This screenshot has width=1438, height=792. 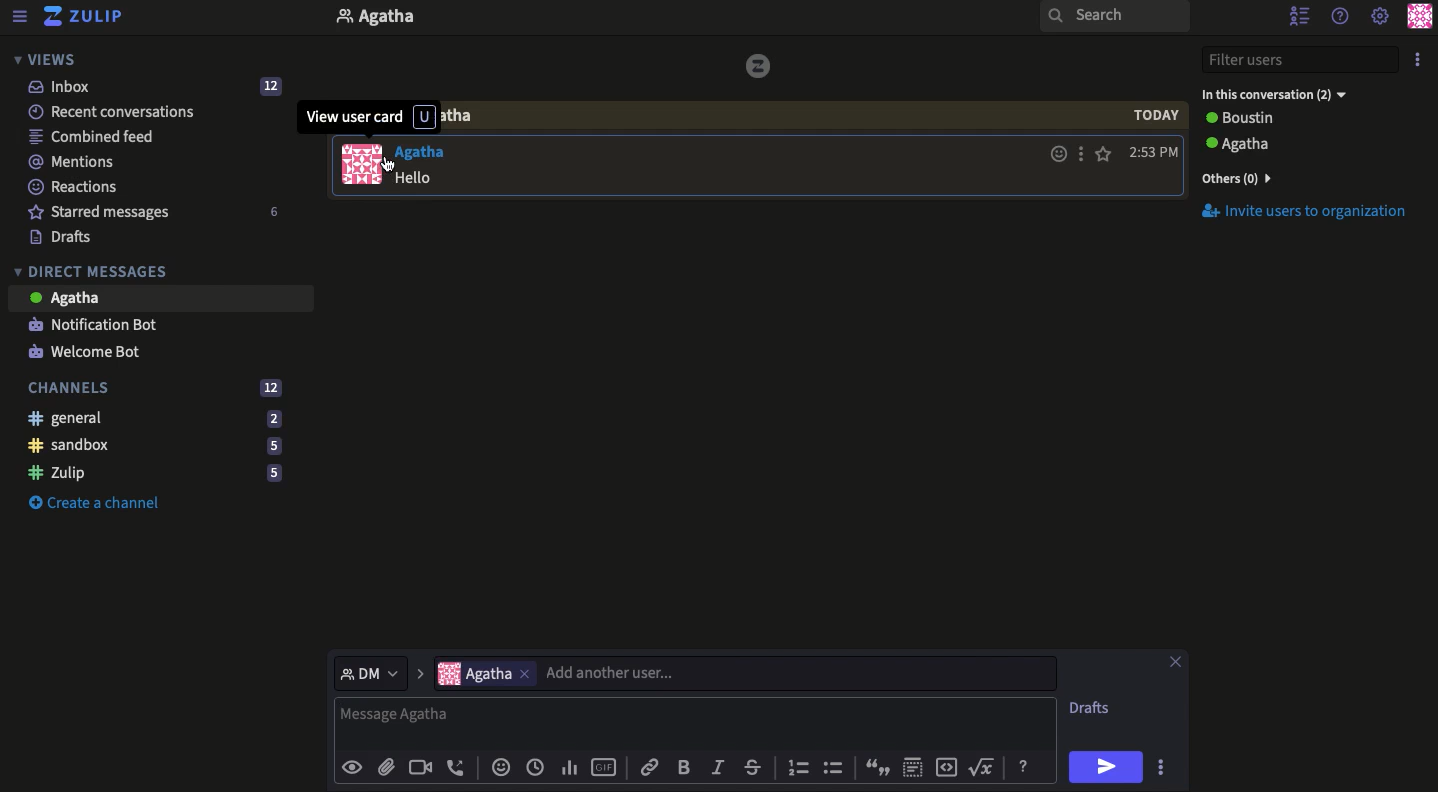 I want to click on Hide user list, so click(x=1299, y=17).